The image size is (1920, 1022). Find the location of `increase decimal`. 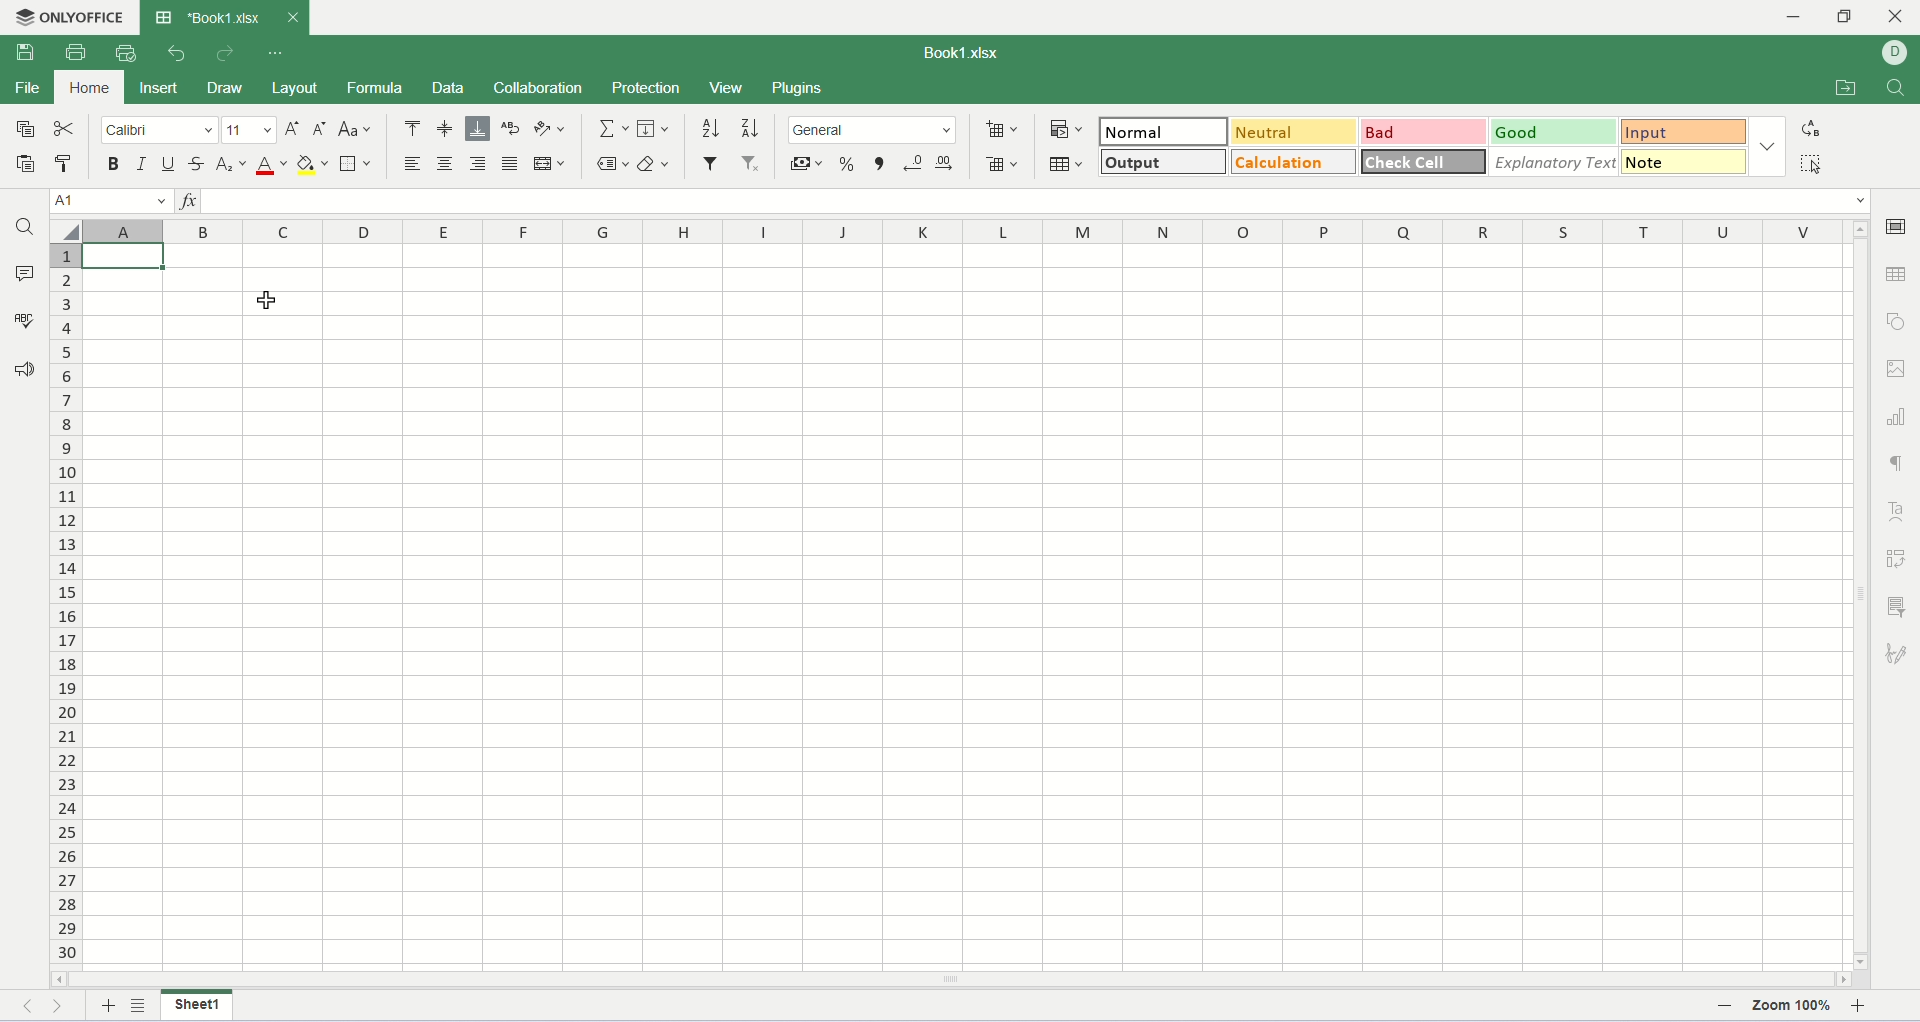

increase decimal is located at coordinates (942, 161).